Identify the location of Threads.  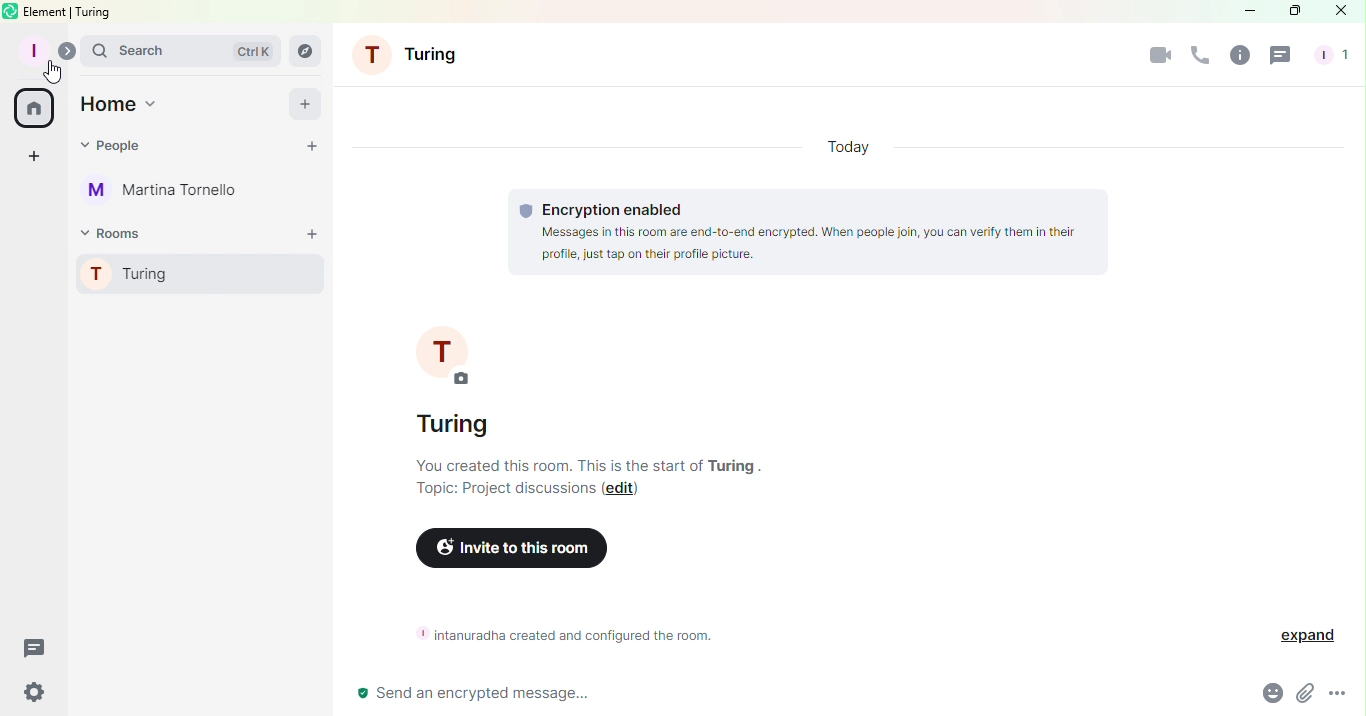
(34, 645).